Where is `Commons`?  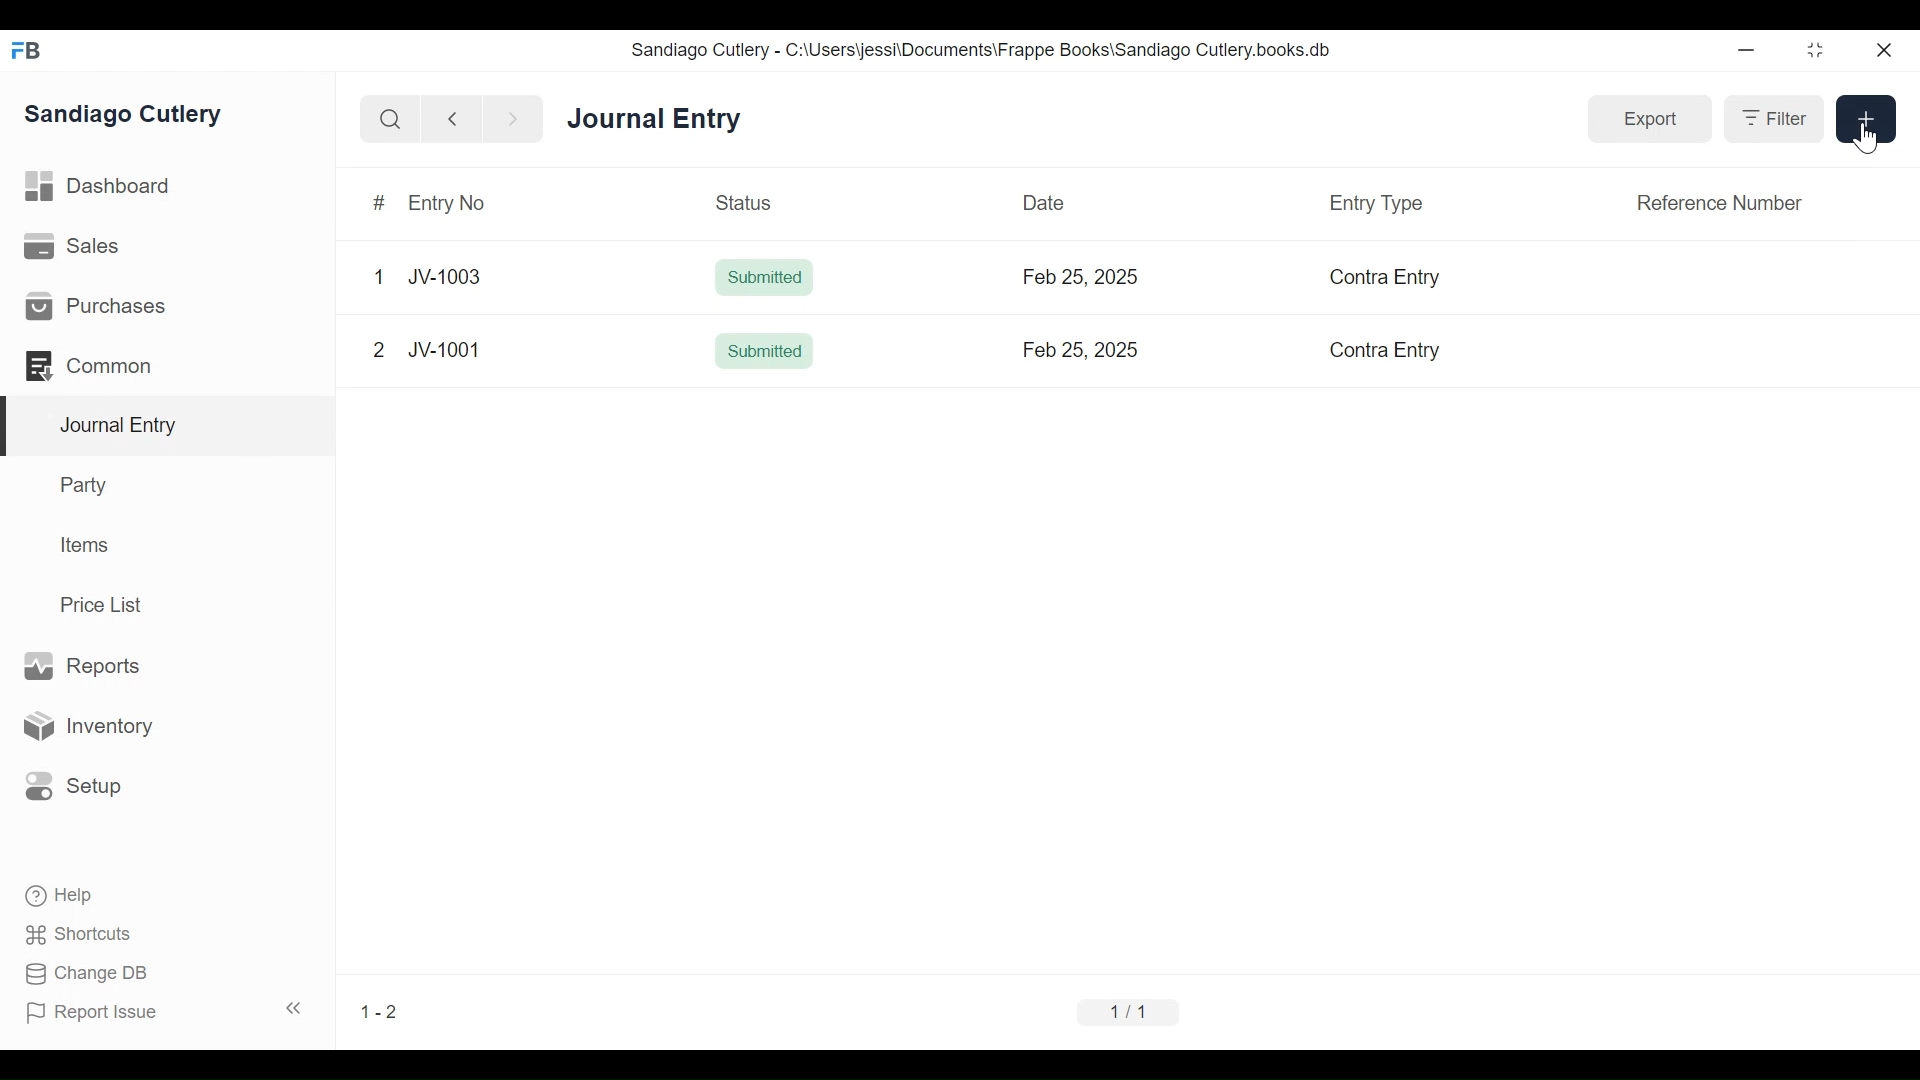
Commons is located at coordinates (87, 365).